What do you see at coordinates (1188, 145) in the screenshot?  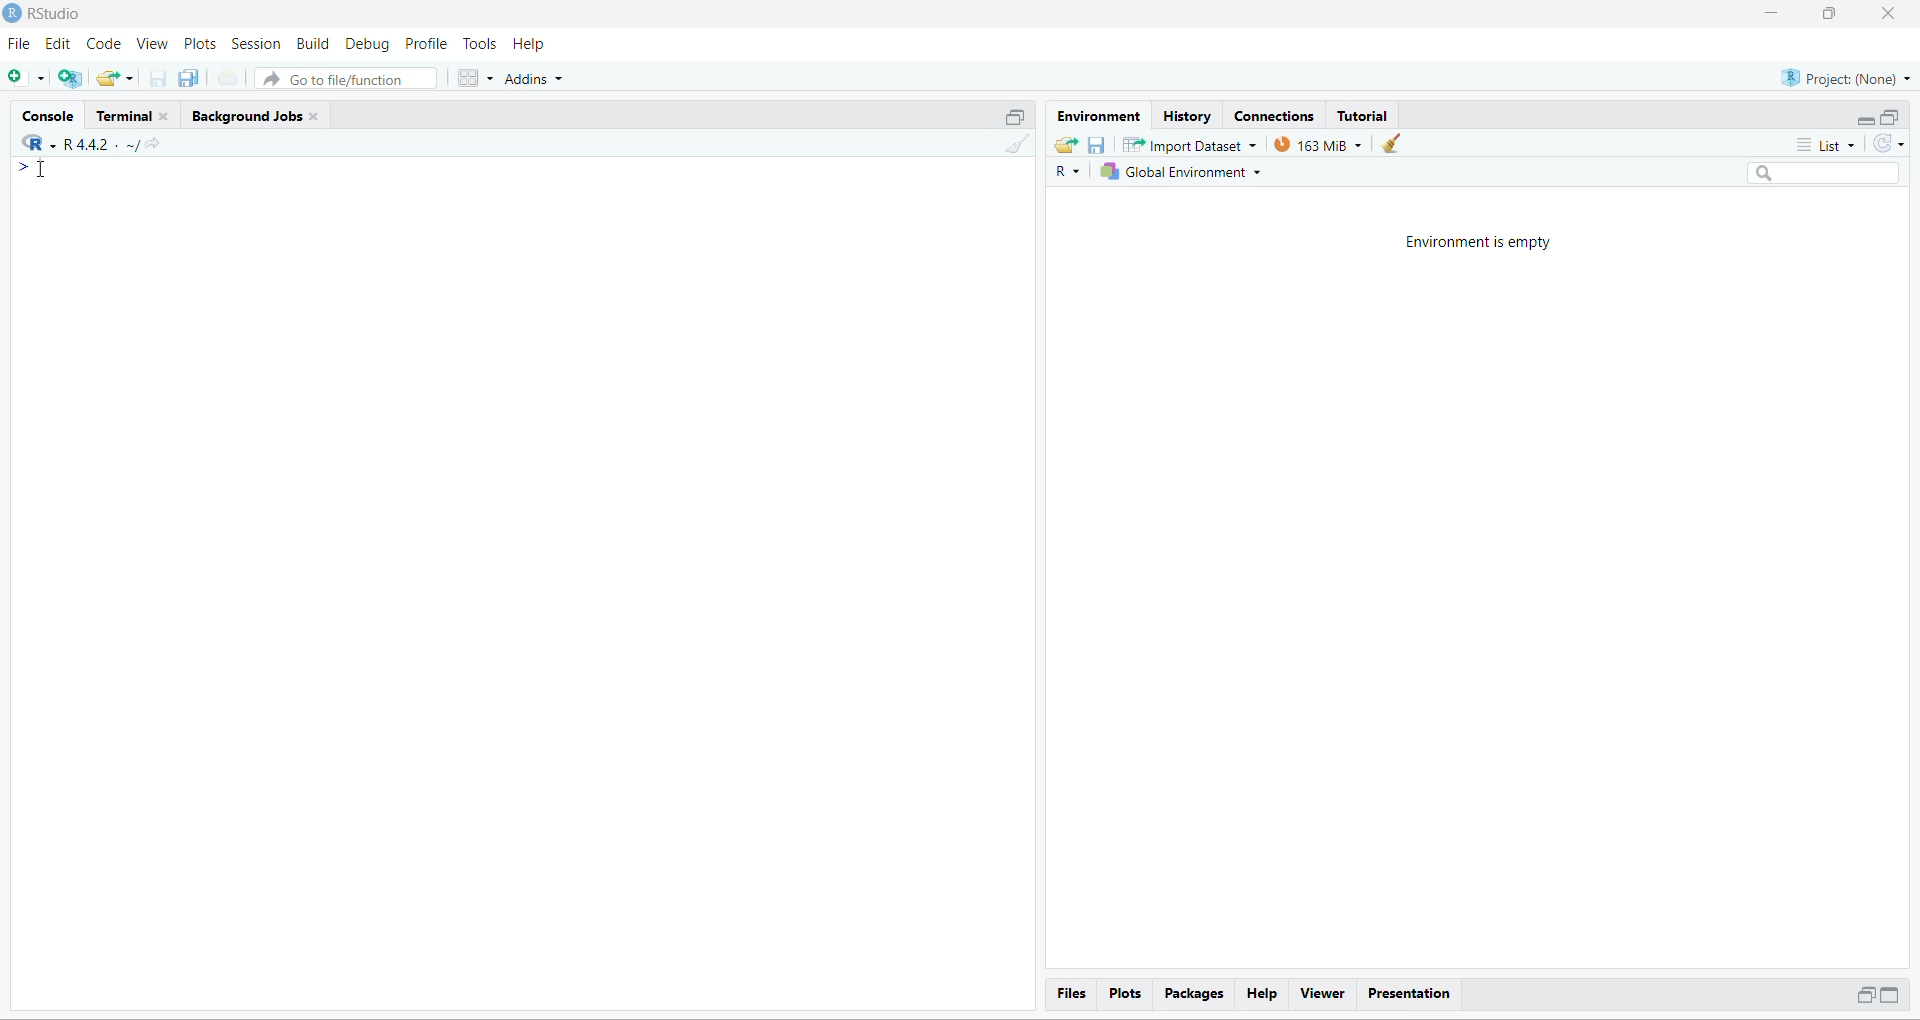 I see `Import Dataset` at bounding box center [1188, 145].